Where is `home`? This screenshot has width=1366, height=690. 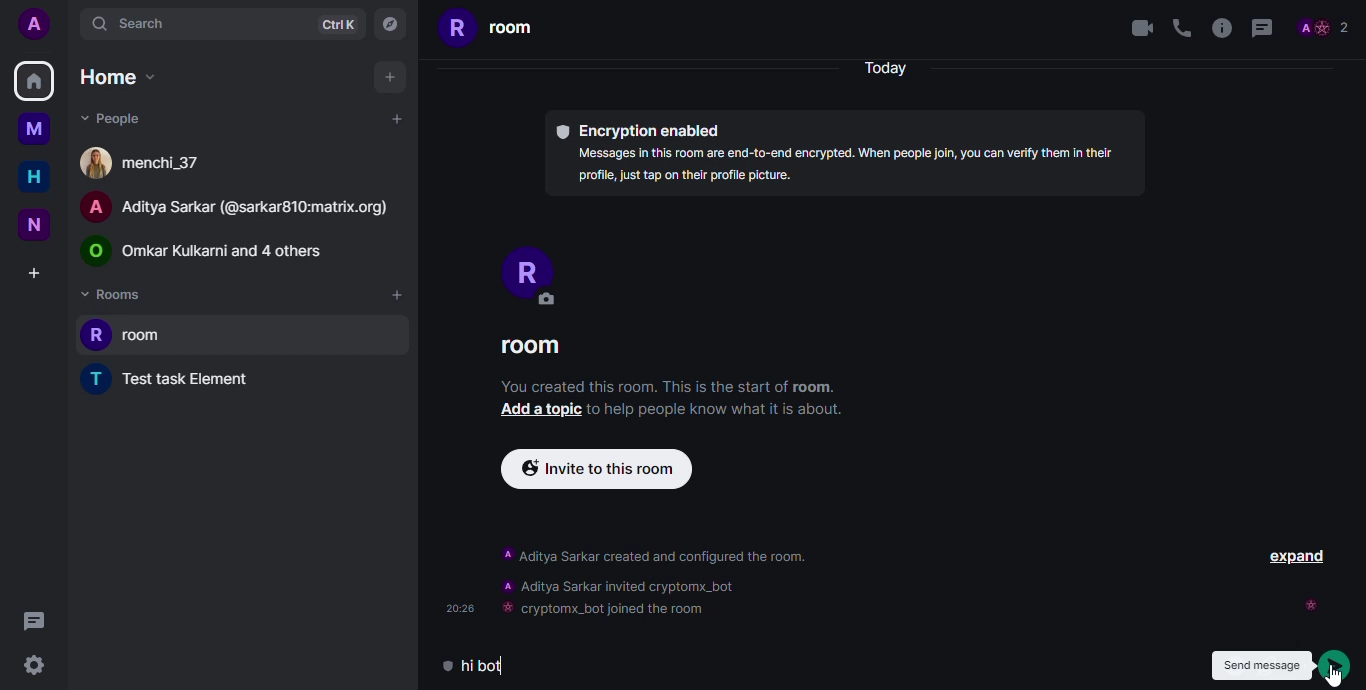 home is located at coordinates (34, 177).